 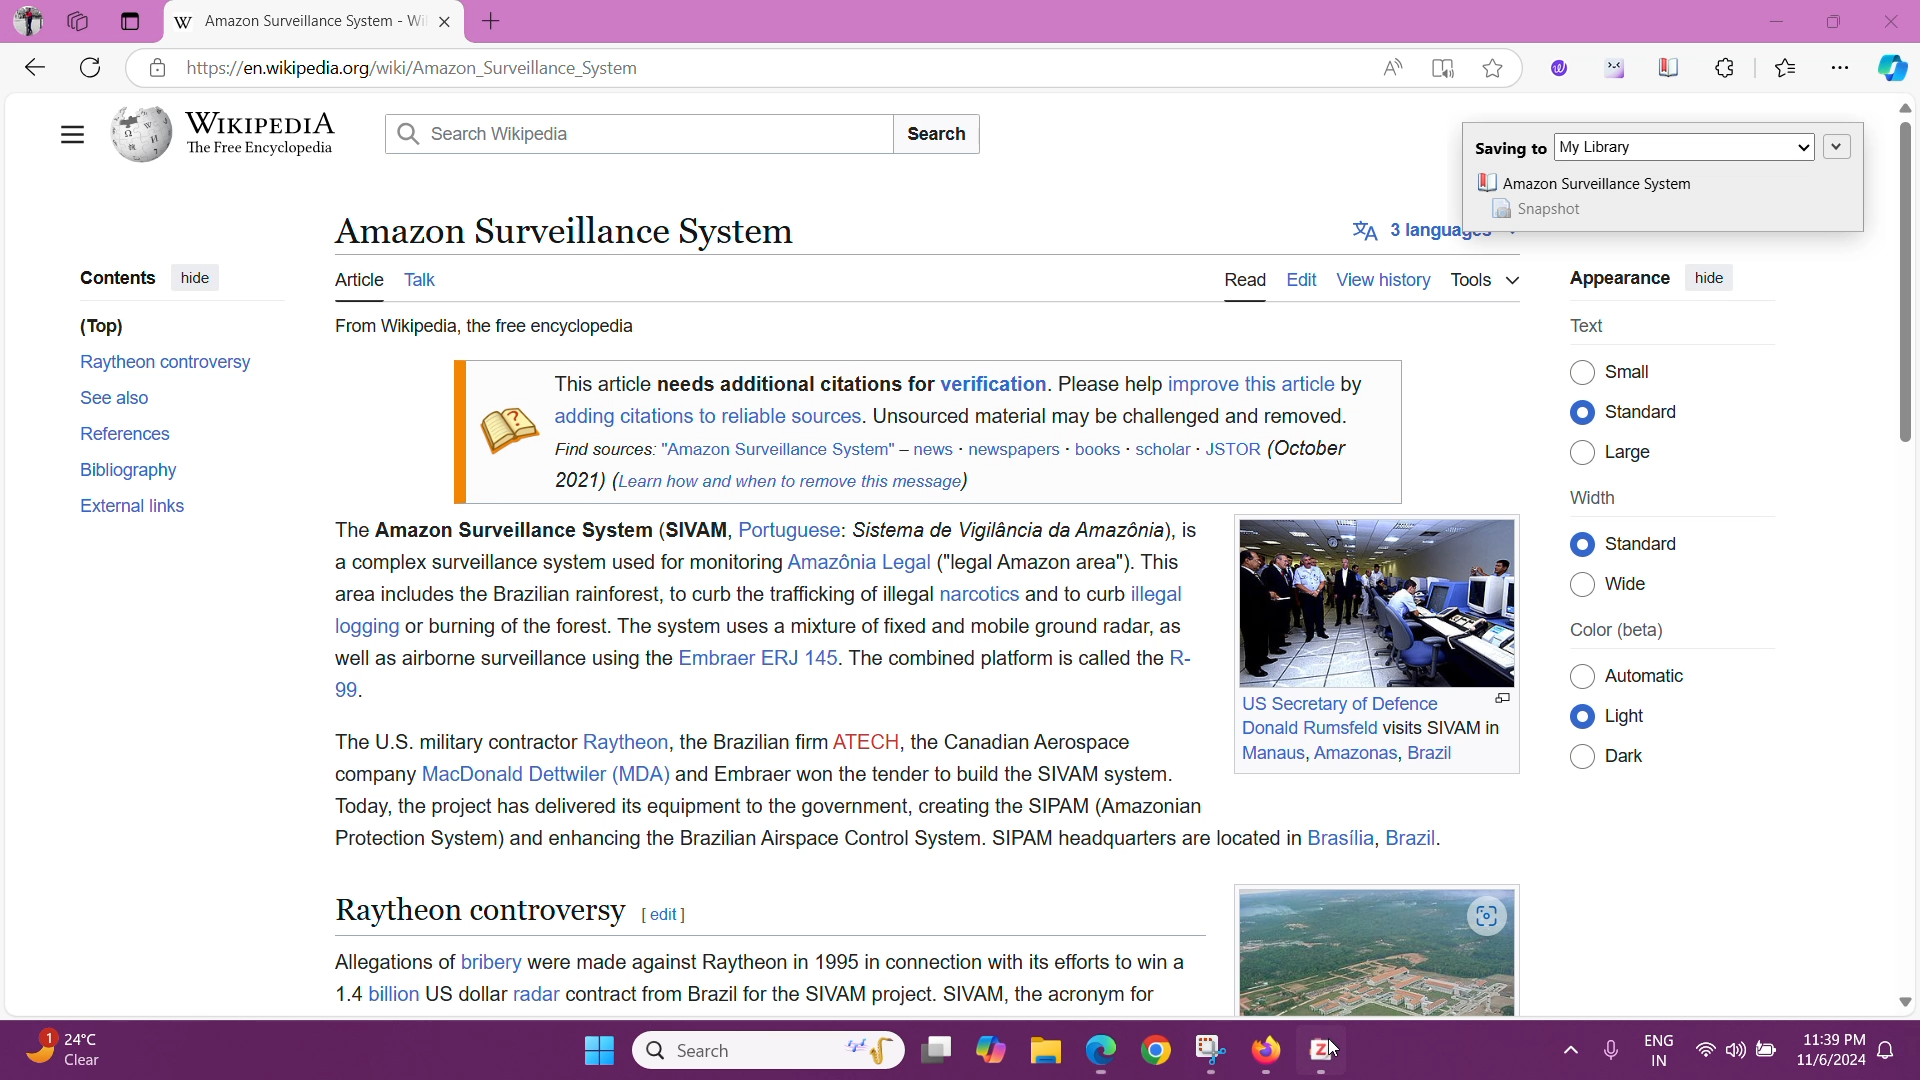 I want to click on (Top), so click(x=101, y=327).